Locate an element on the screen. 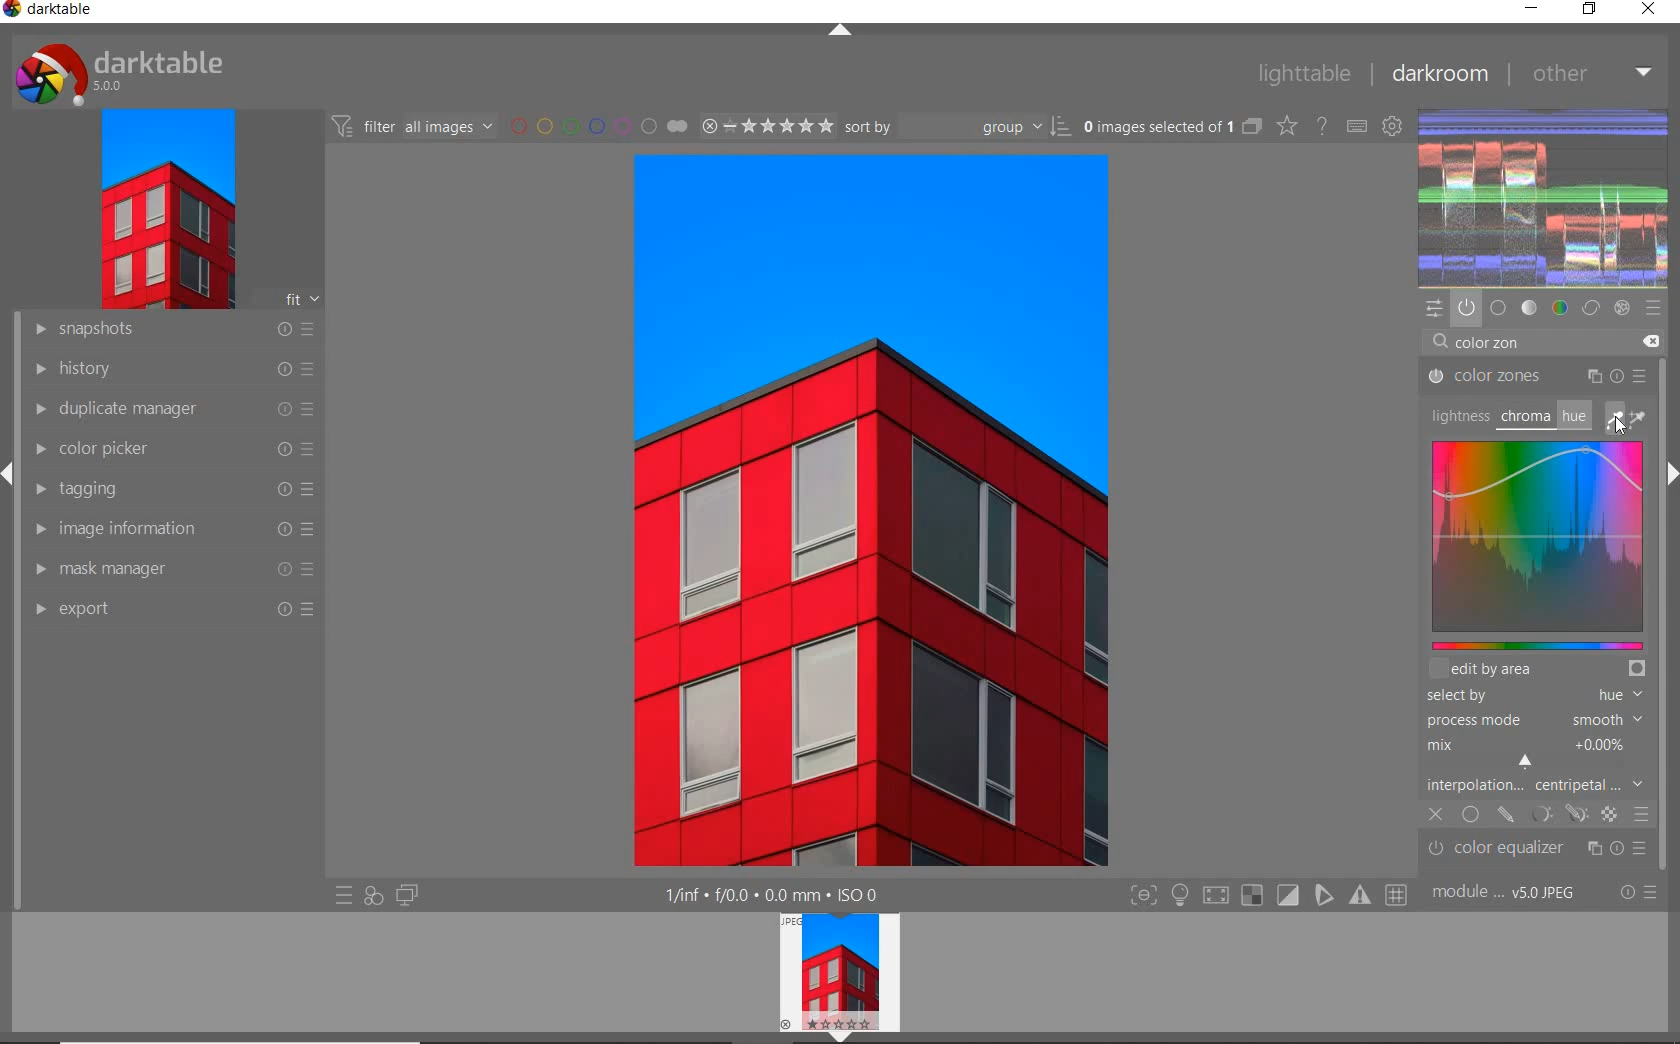  guides overlay is located at coordinates (1323, 896).